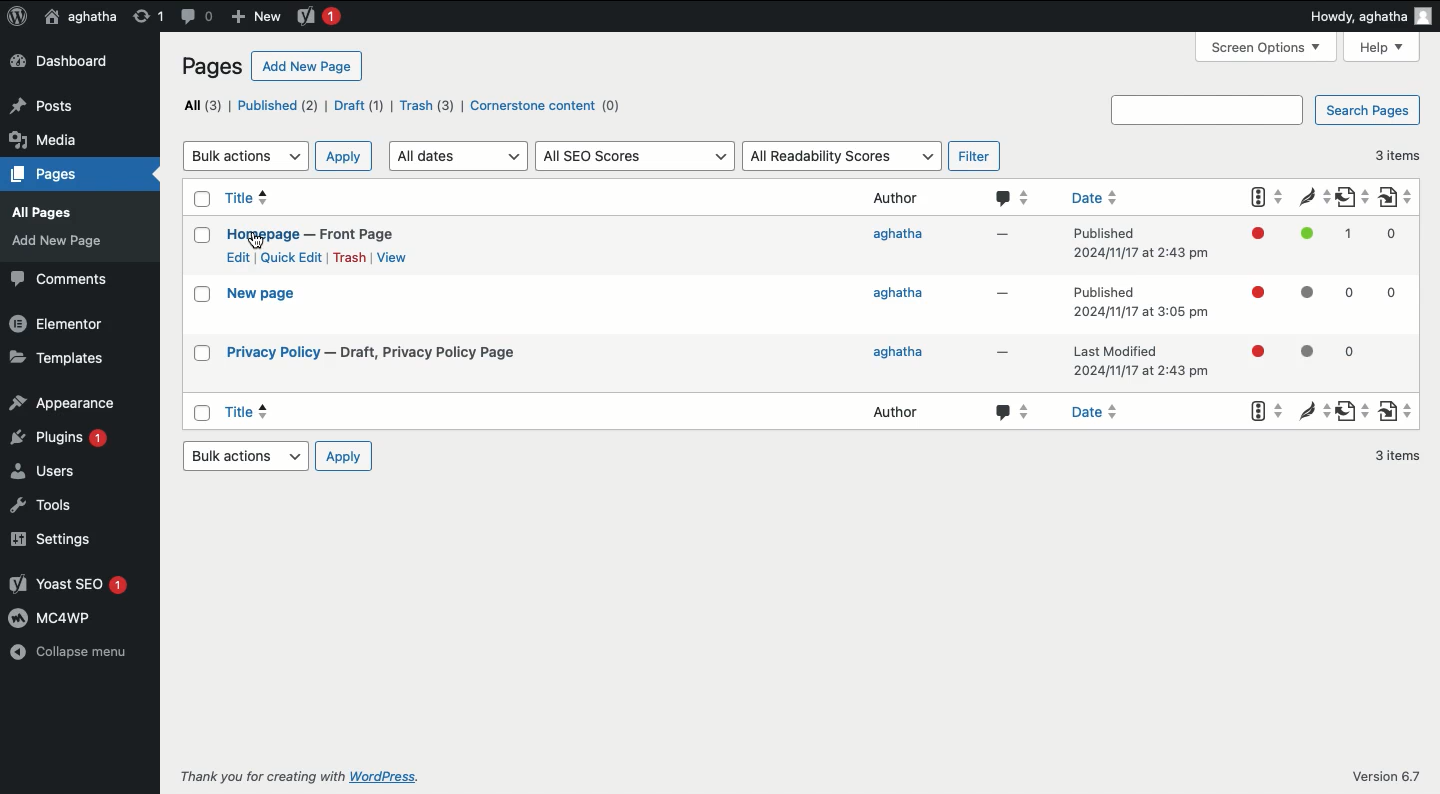 The image size is (1440, 794). I want to click on Thank you for creating with WordPress, so click(299, 776).